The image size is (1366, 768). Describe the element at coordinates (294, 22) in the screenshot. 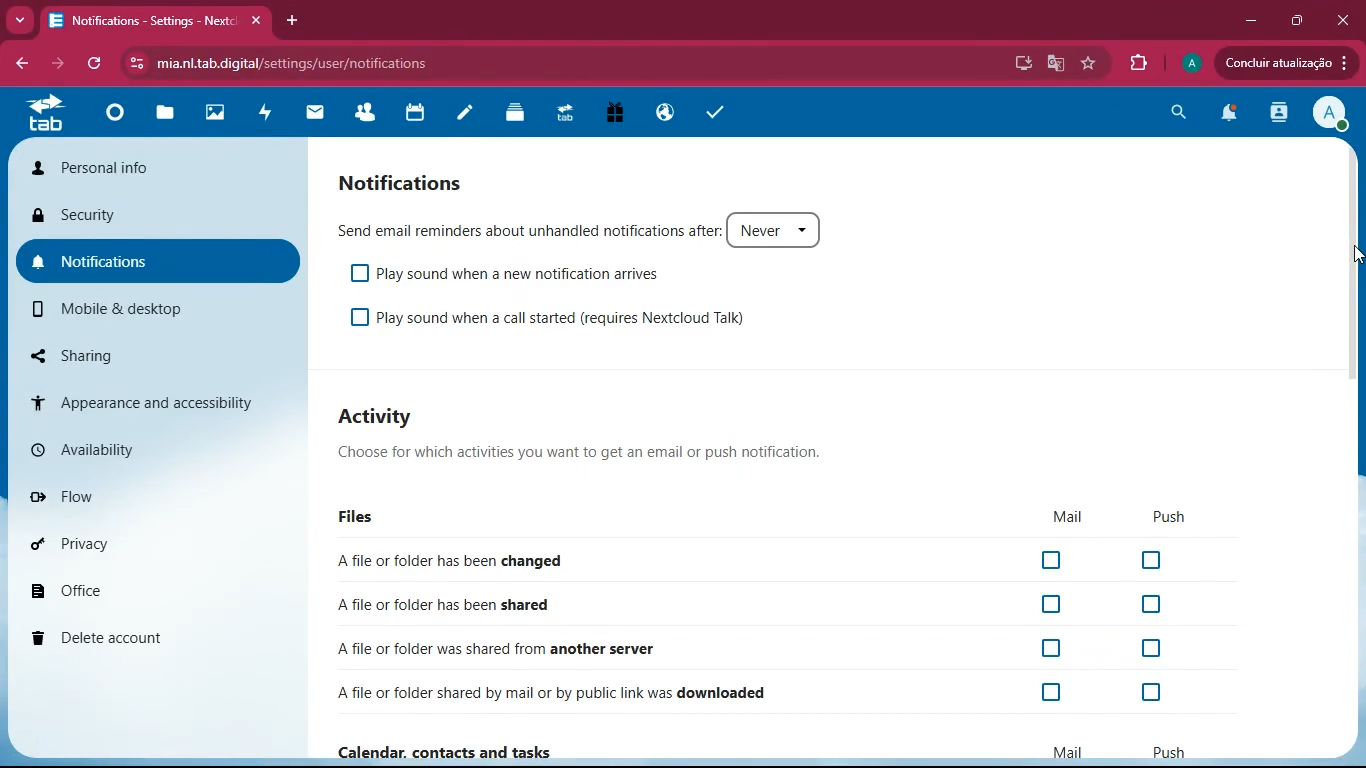

I see `add tab` at that location.